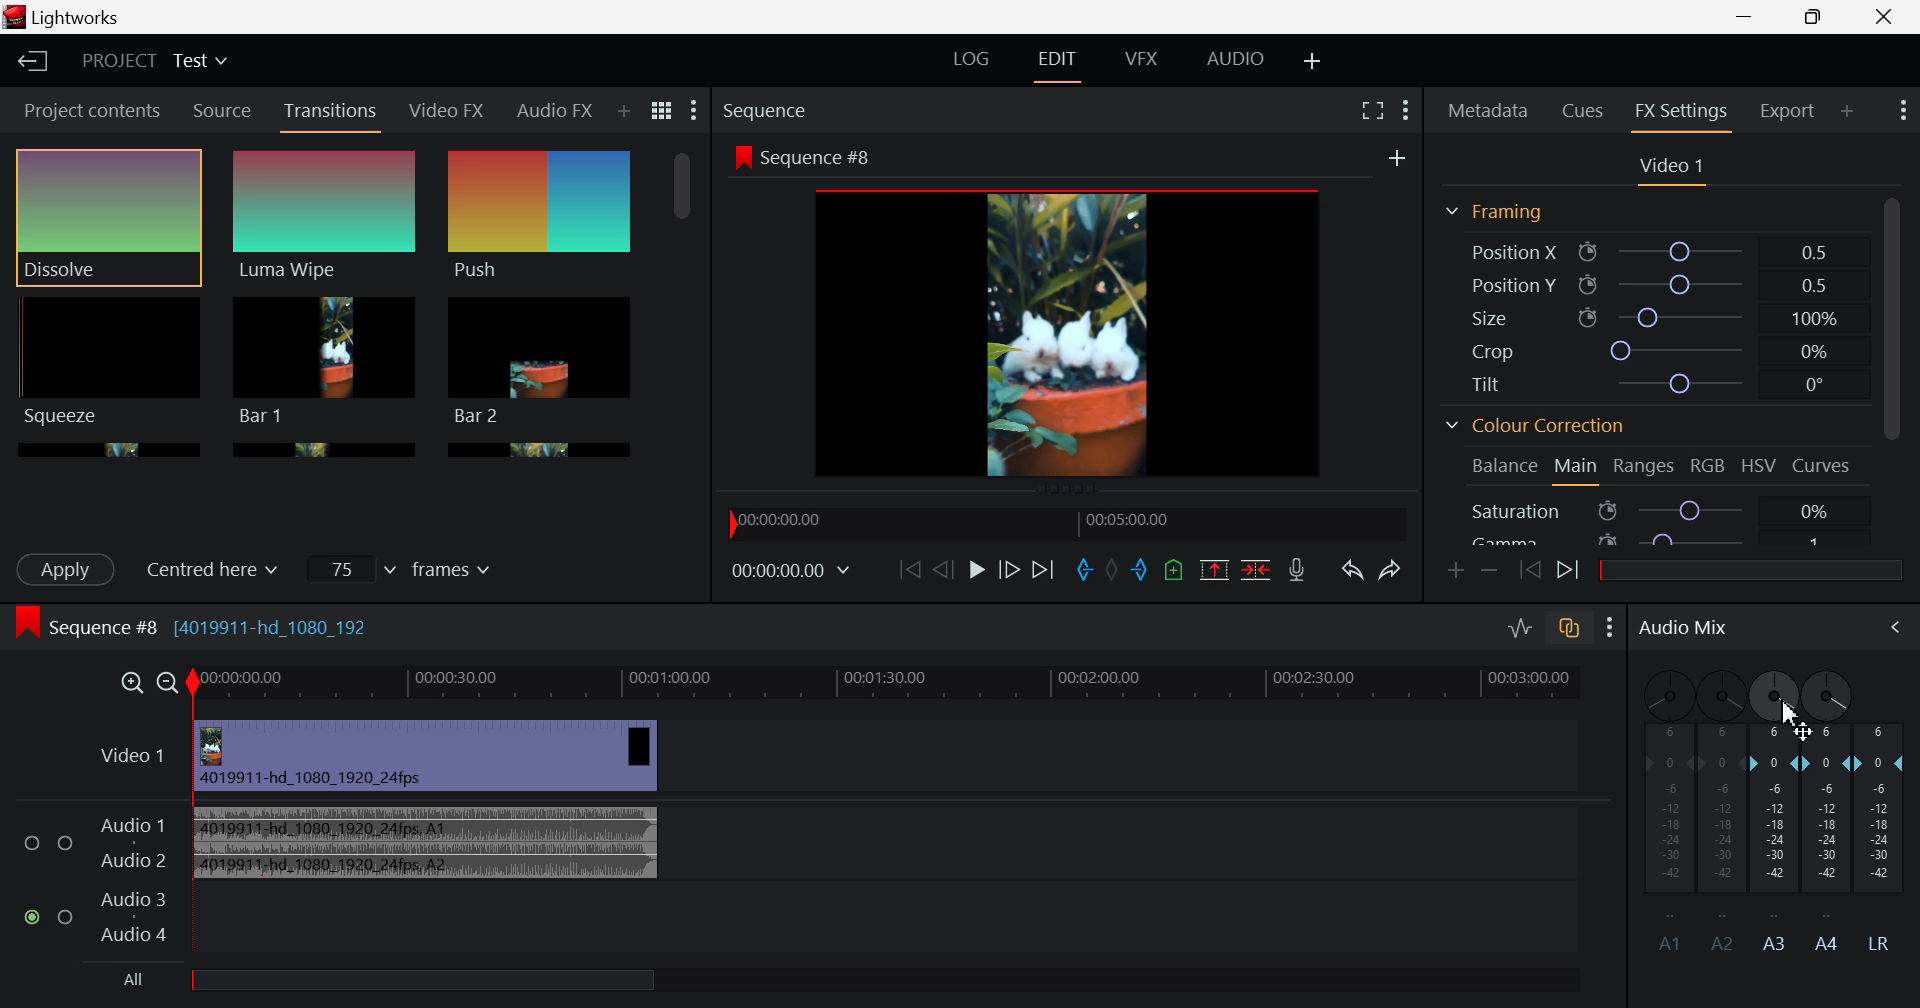 The width and height of the screenshot is (1920, 1008). I want to click on Timeline Navigator, so click(1068, 523).